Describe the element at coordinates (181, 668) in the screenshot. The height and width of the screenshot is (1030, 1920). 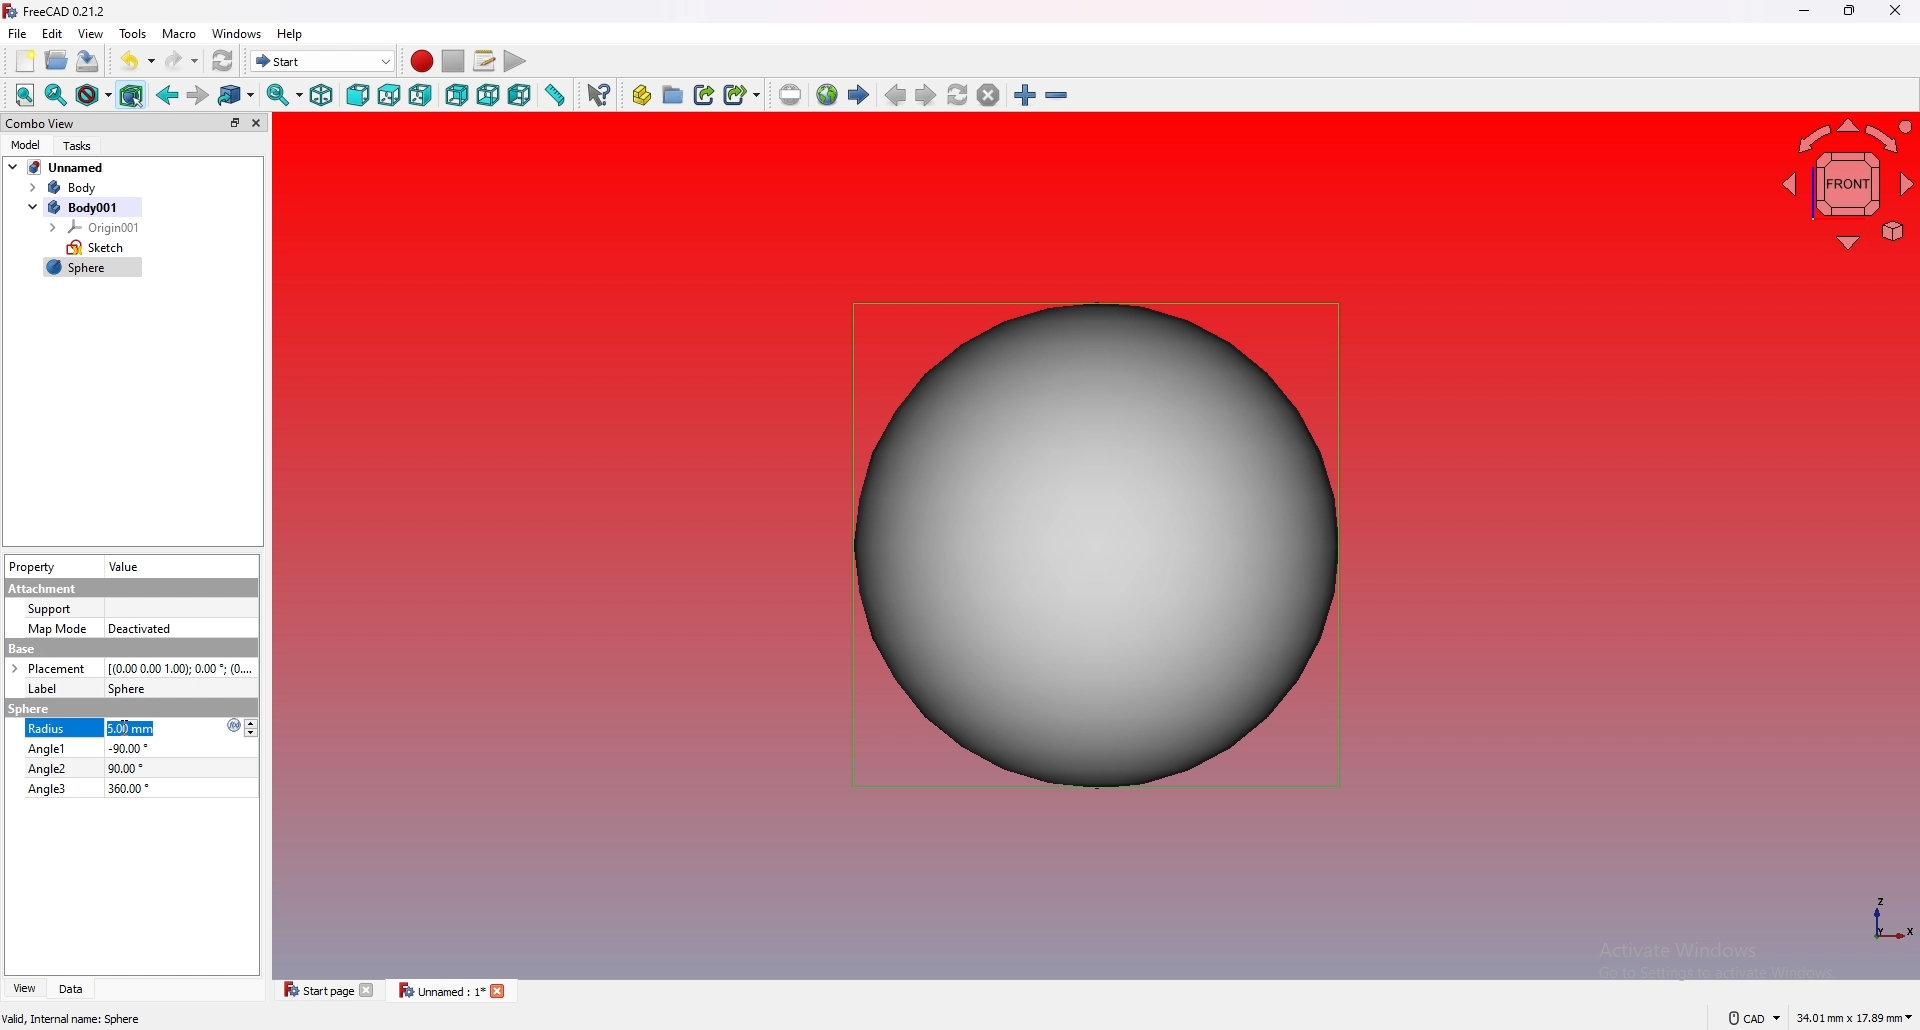
I see `0.00 0.00` at that location.